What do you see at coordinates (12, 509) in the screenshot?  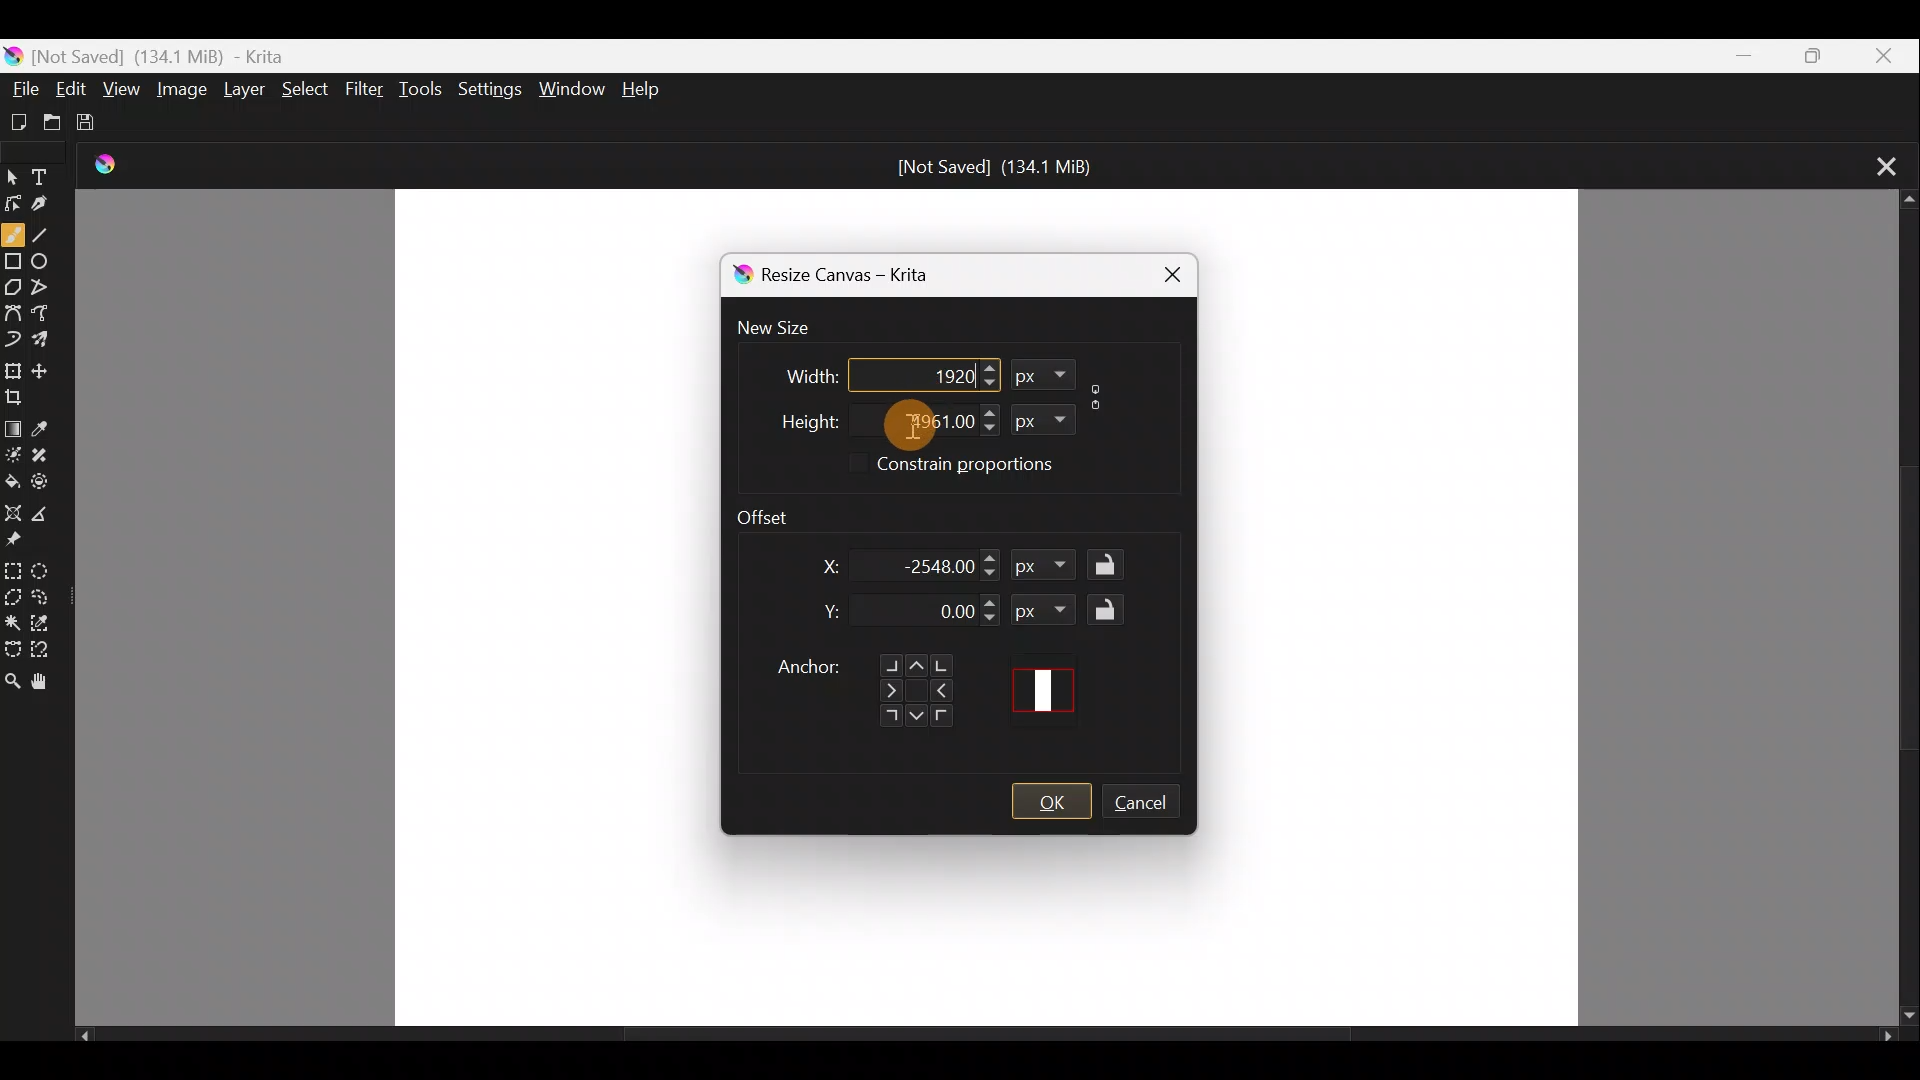 I see `Assistant tool` at bounding box center [12, 509].